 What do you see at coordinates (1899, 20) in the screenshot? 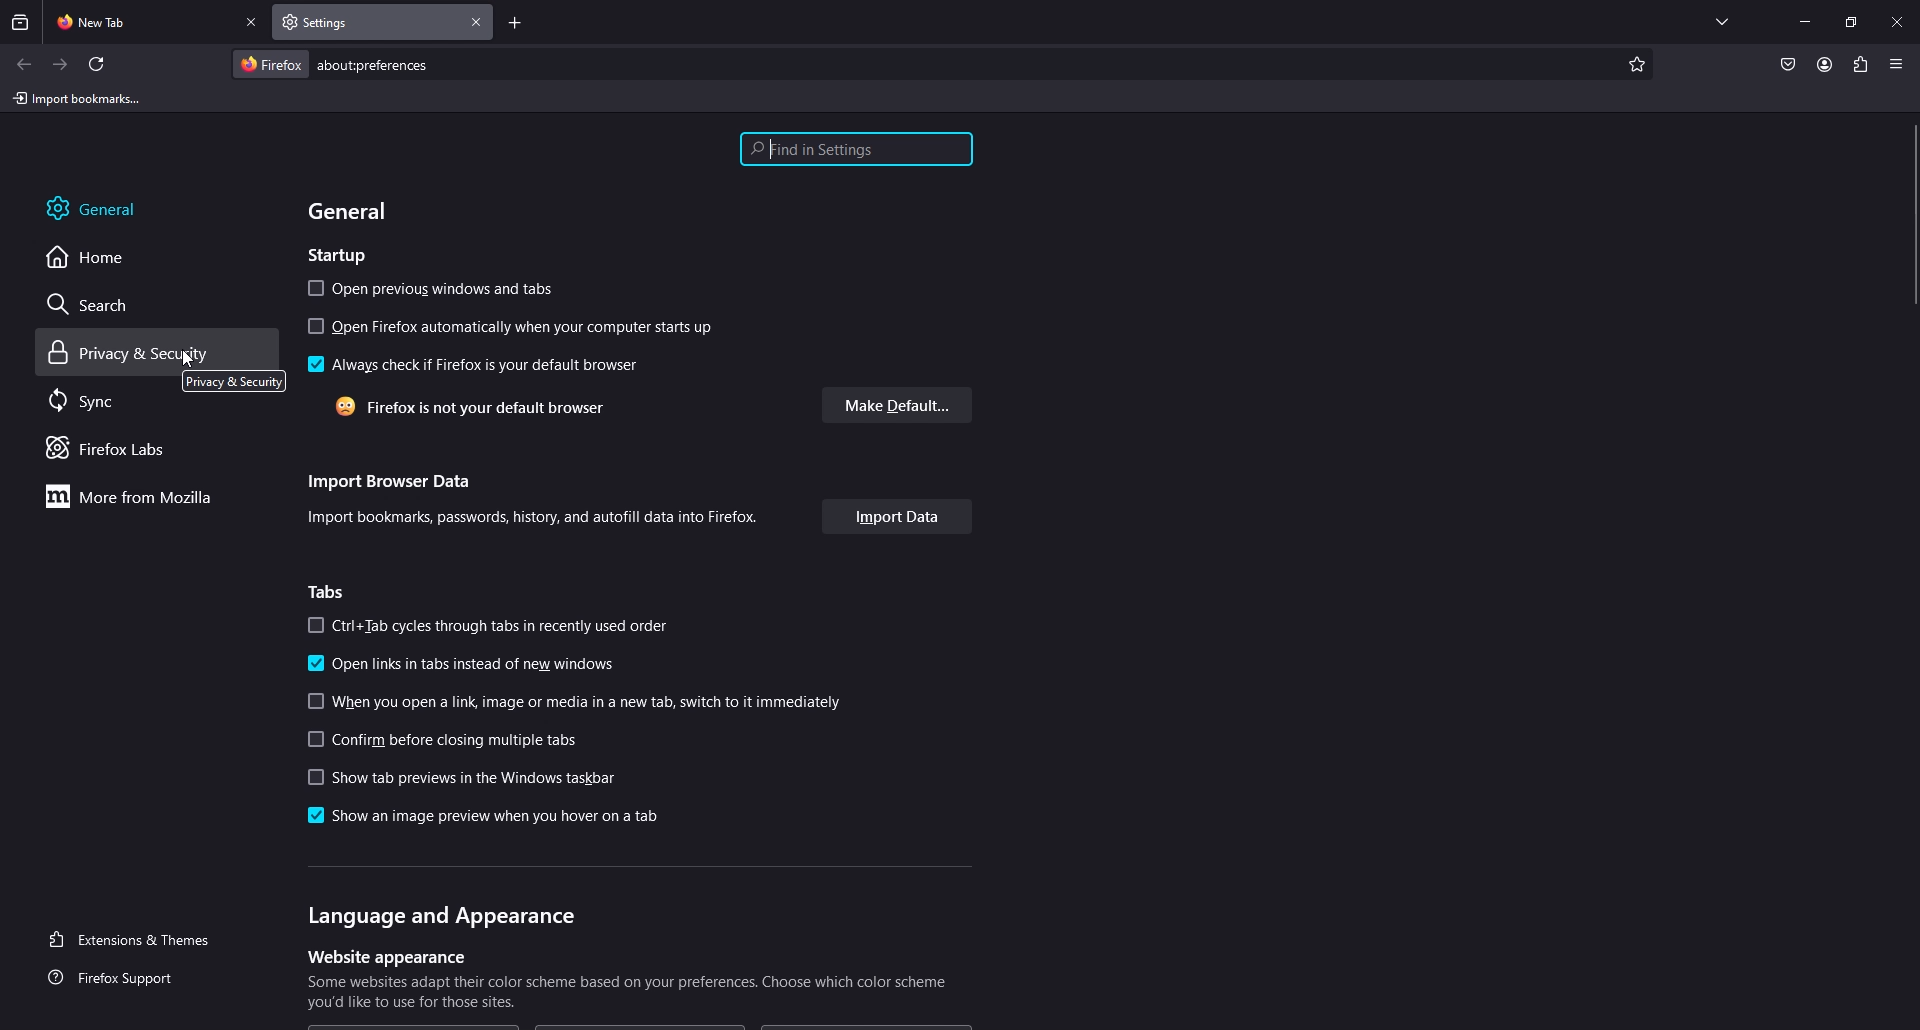
I see `close` at bounding box center [1899, 20].